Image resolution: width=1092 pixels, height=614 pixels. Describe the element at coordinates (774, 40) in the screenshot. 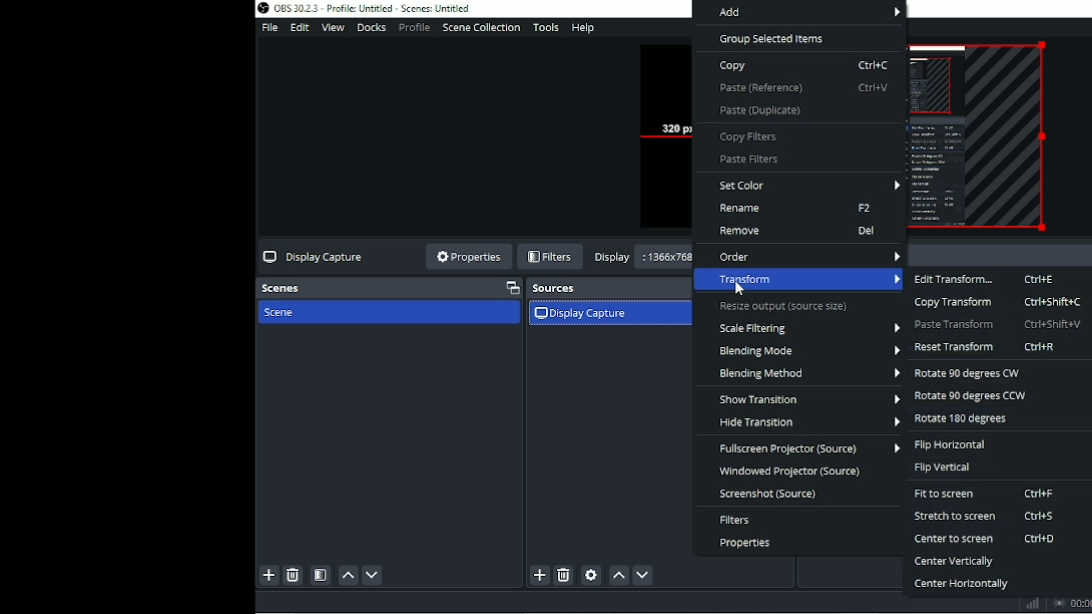

I see `Group selected items` at that location.